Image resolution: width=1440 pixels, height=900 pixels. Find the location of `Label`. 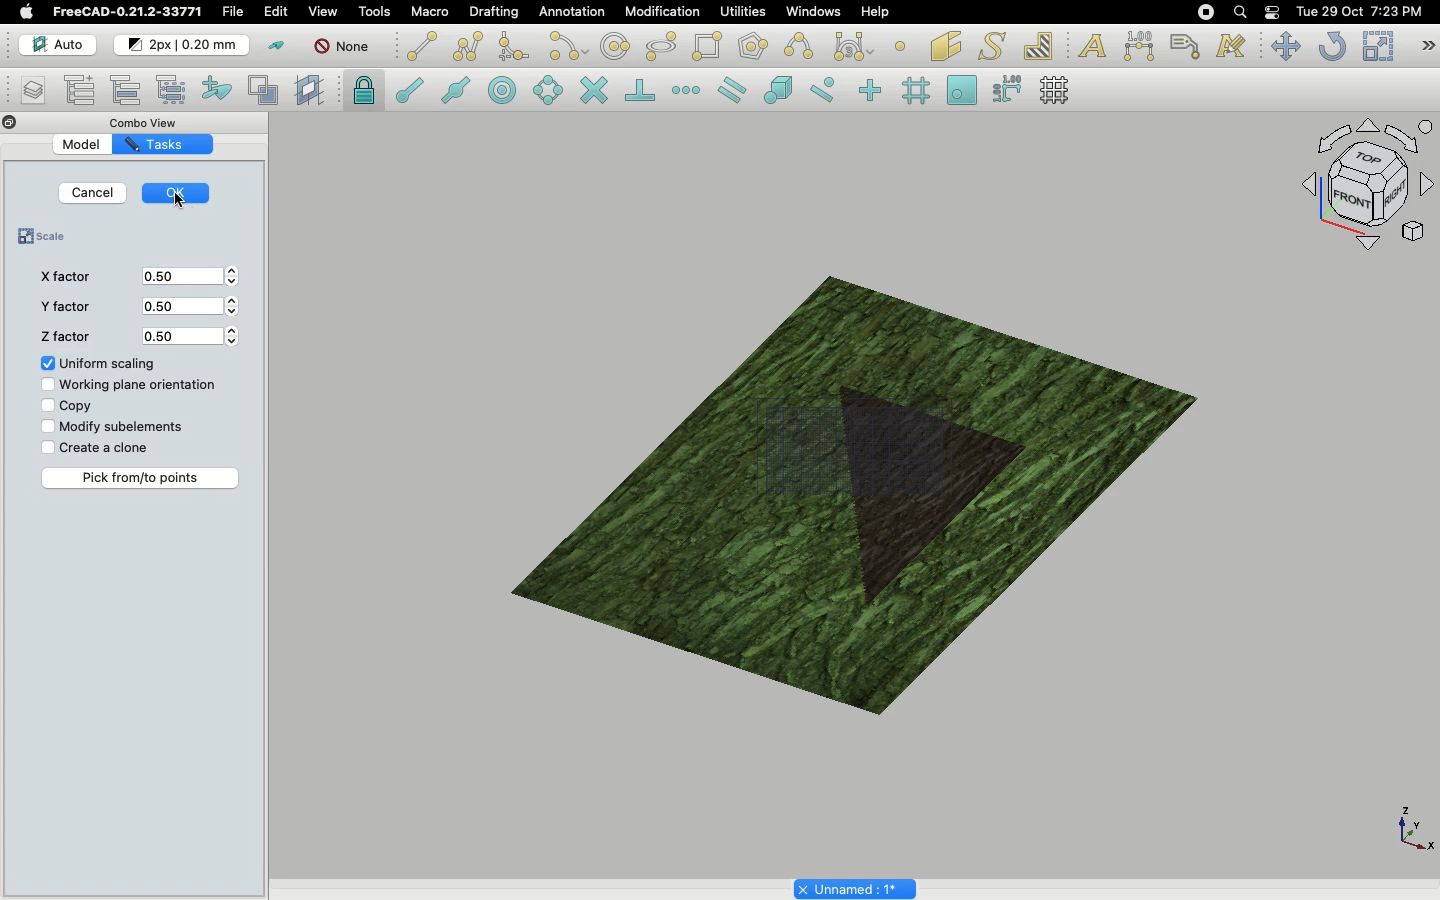

Label is located at coordinates (1186, 44).